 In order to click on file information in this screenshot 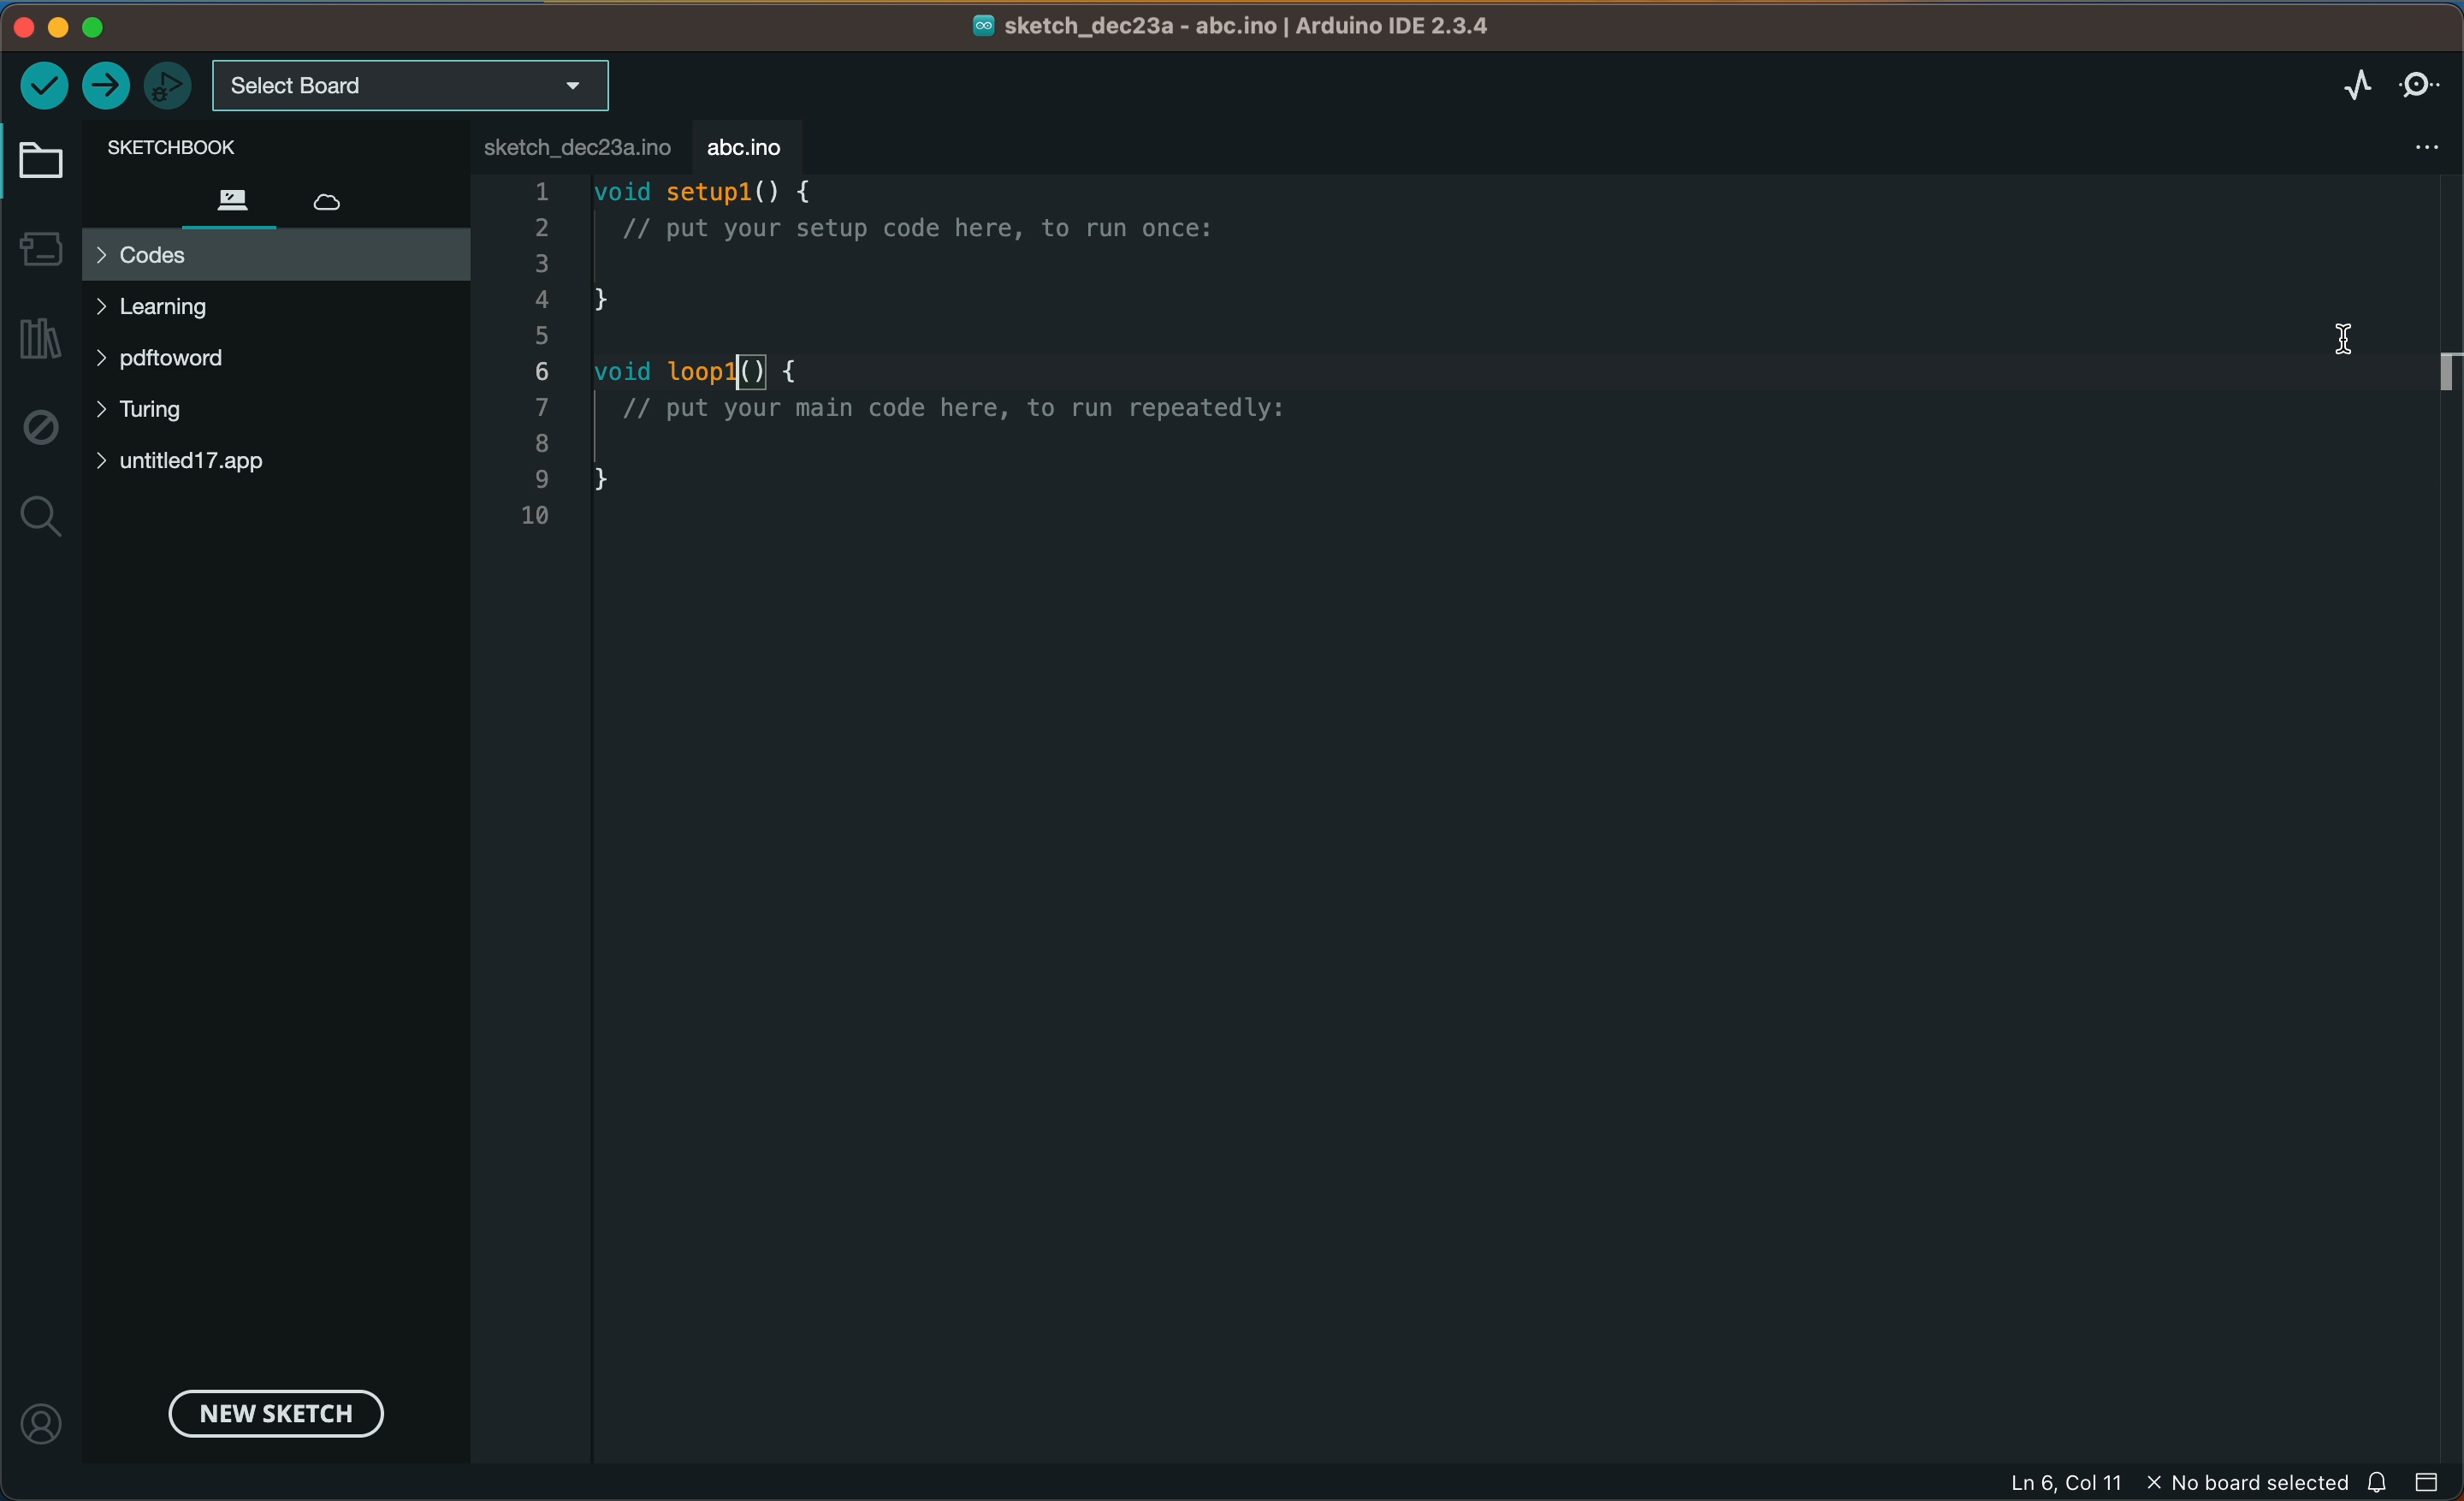, I will do `click(2170, 1480)`.